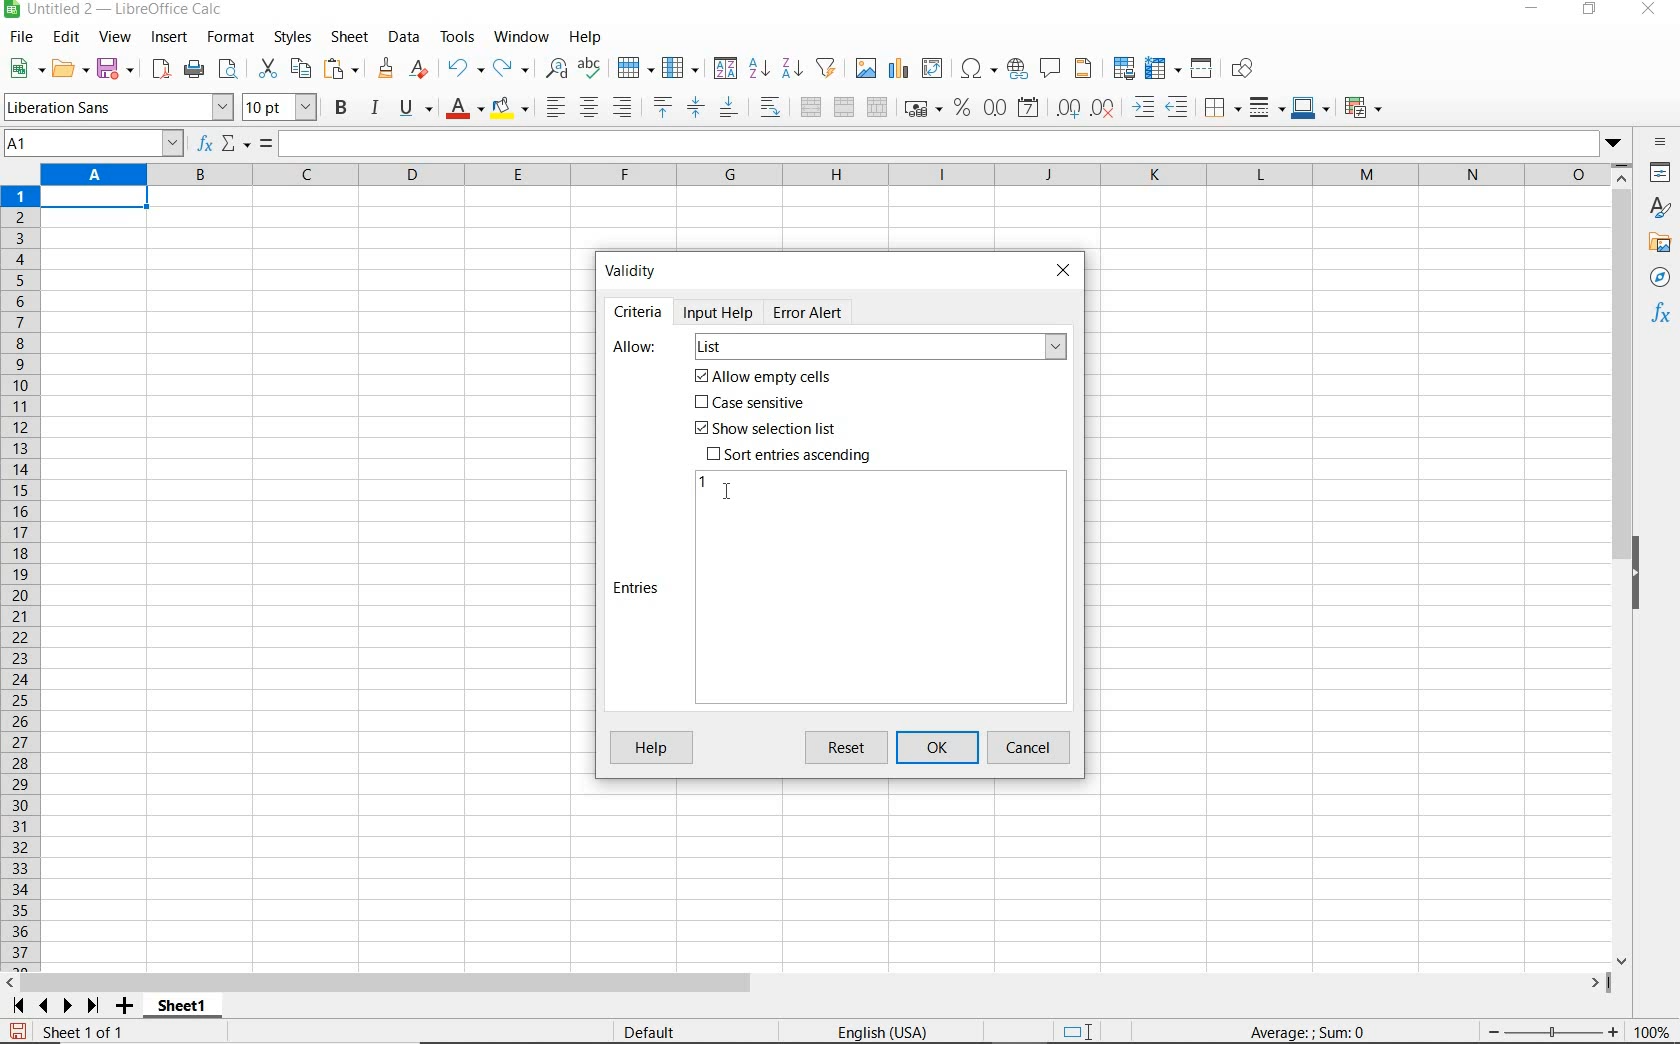  What do you see at coordinates (1638, 576) in the screenshot?
I see `hide` at bounding box center [1638, 576].